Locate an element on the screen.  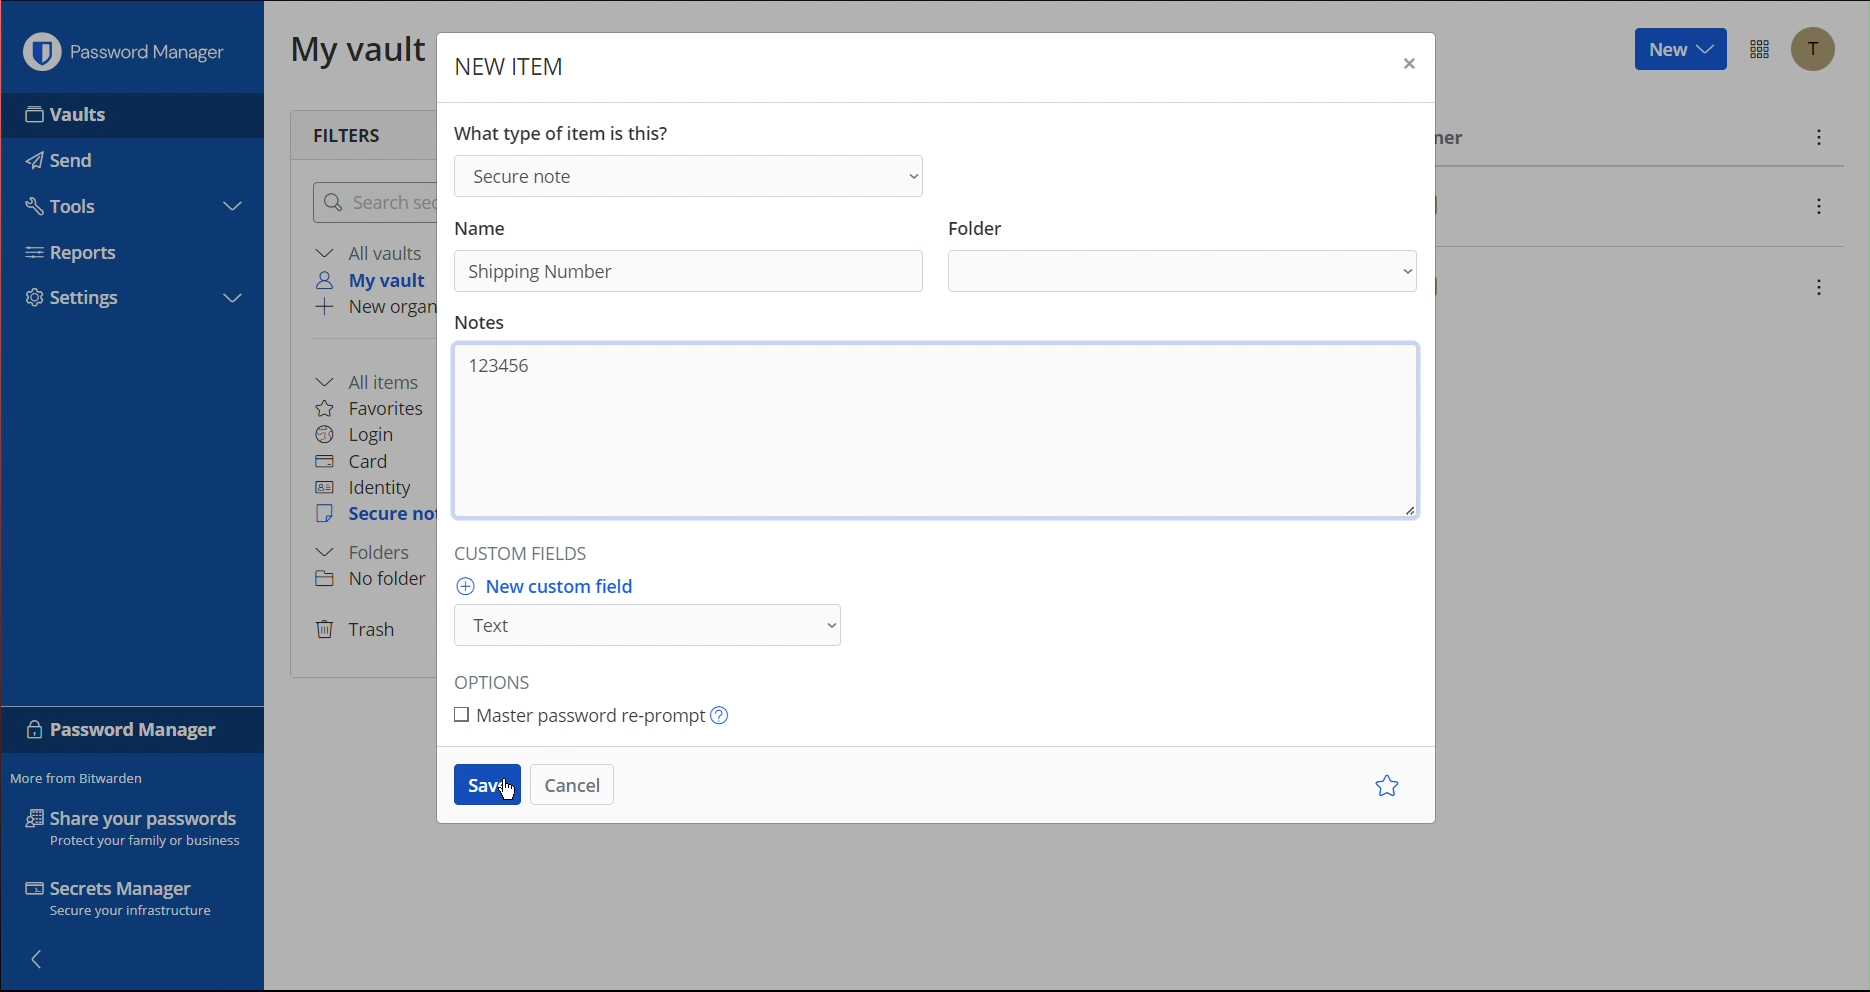
Options is located at coordinates (1762, 48).